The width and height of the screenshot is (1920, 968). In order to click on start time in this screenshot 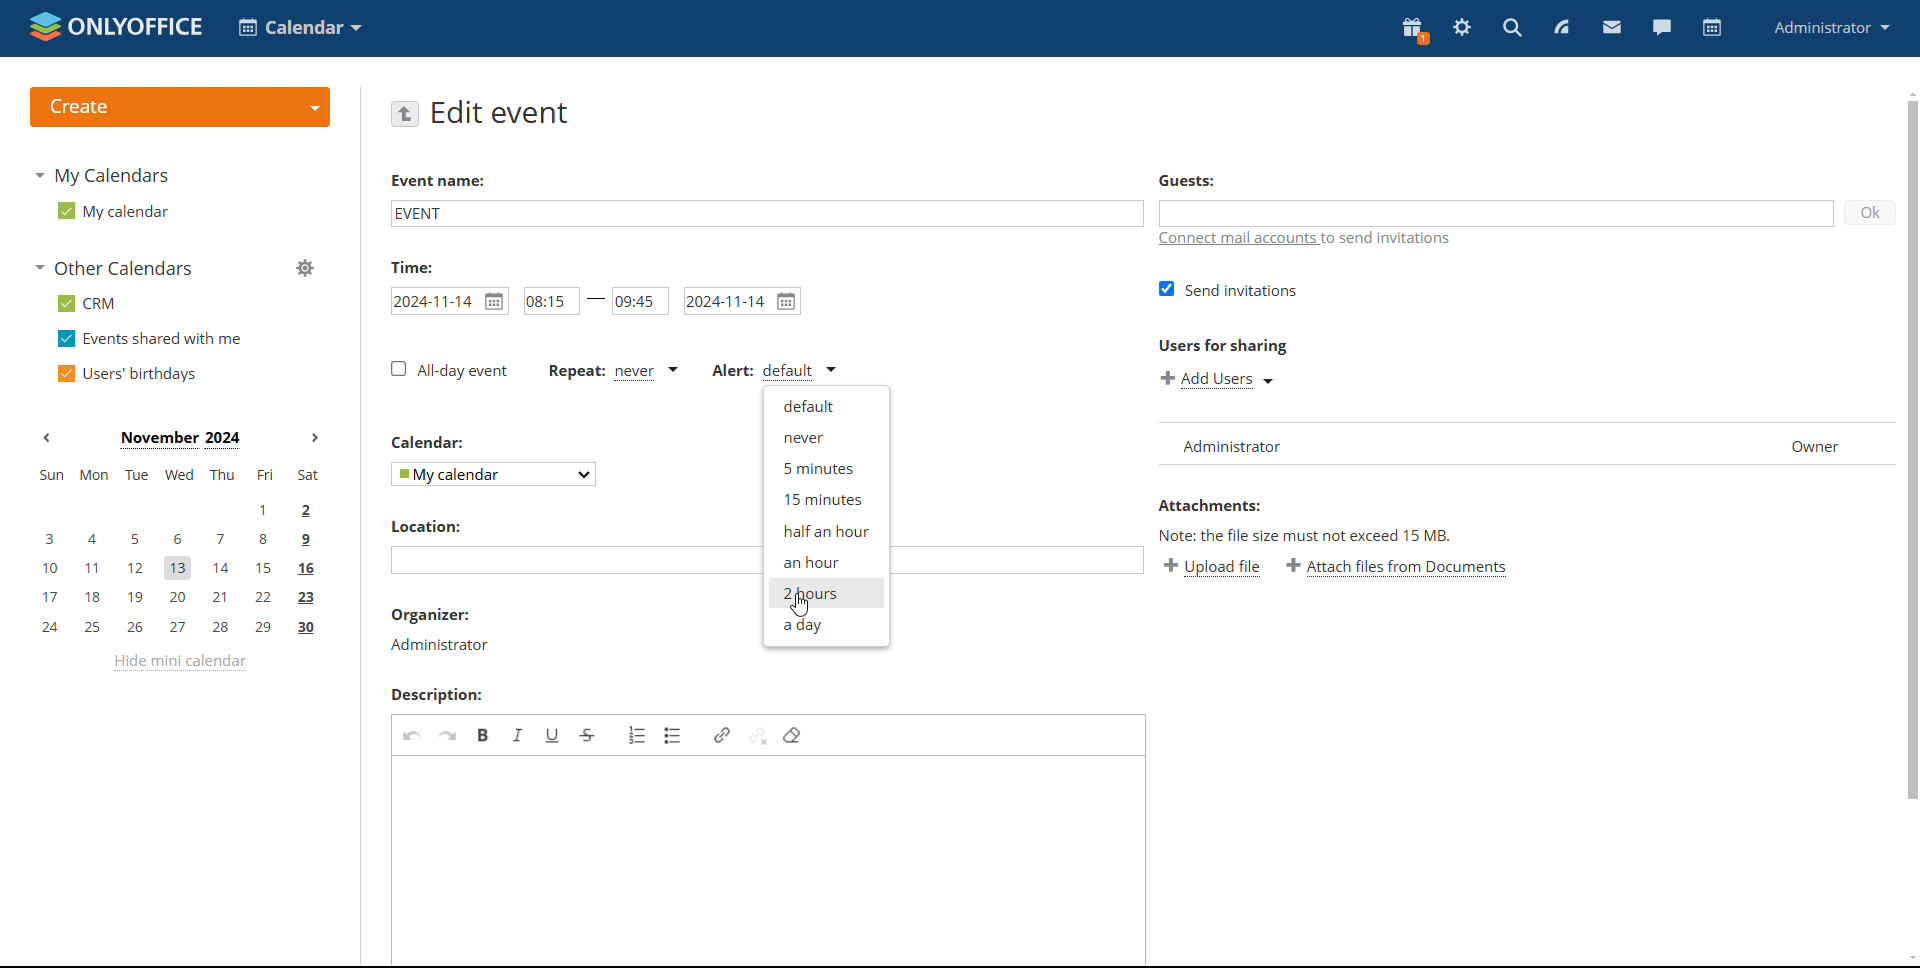, I will do `click(552, 302)`.